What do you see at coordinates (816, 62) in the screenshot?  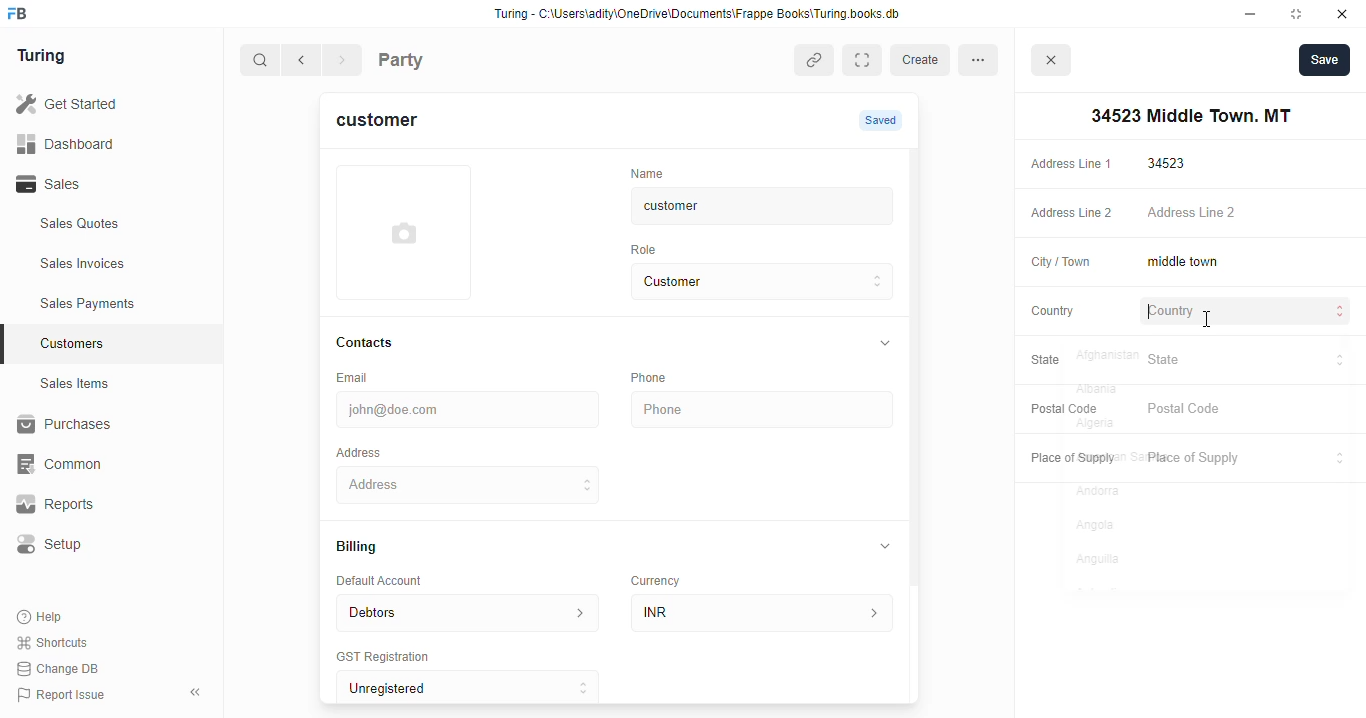 I see `copy link` at bounding box center [816, 62].